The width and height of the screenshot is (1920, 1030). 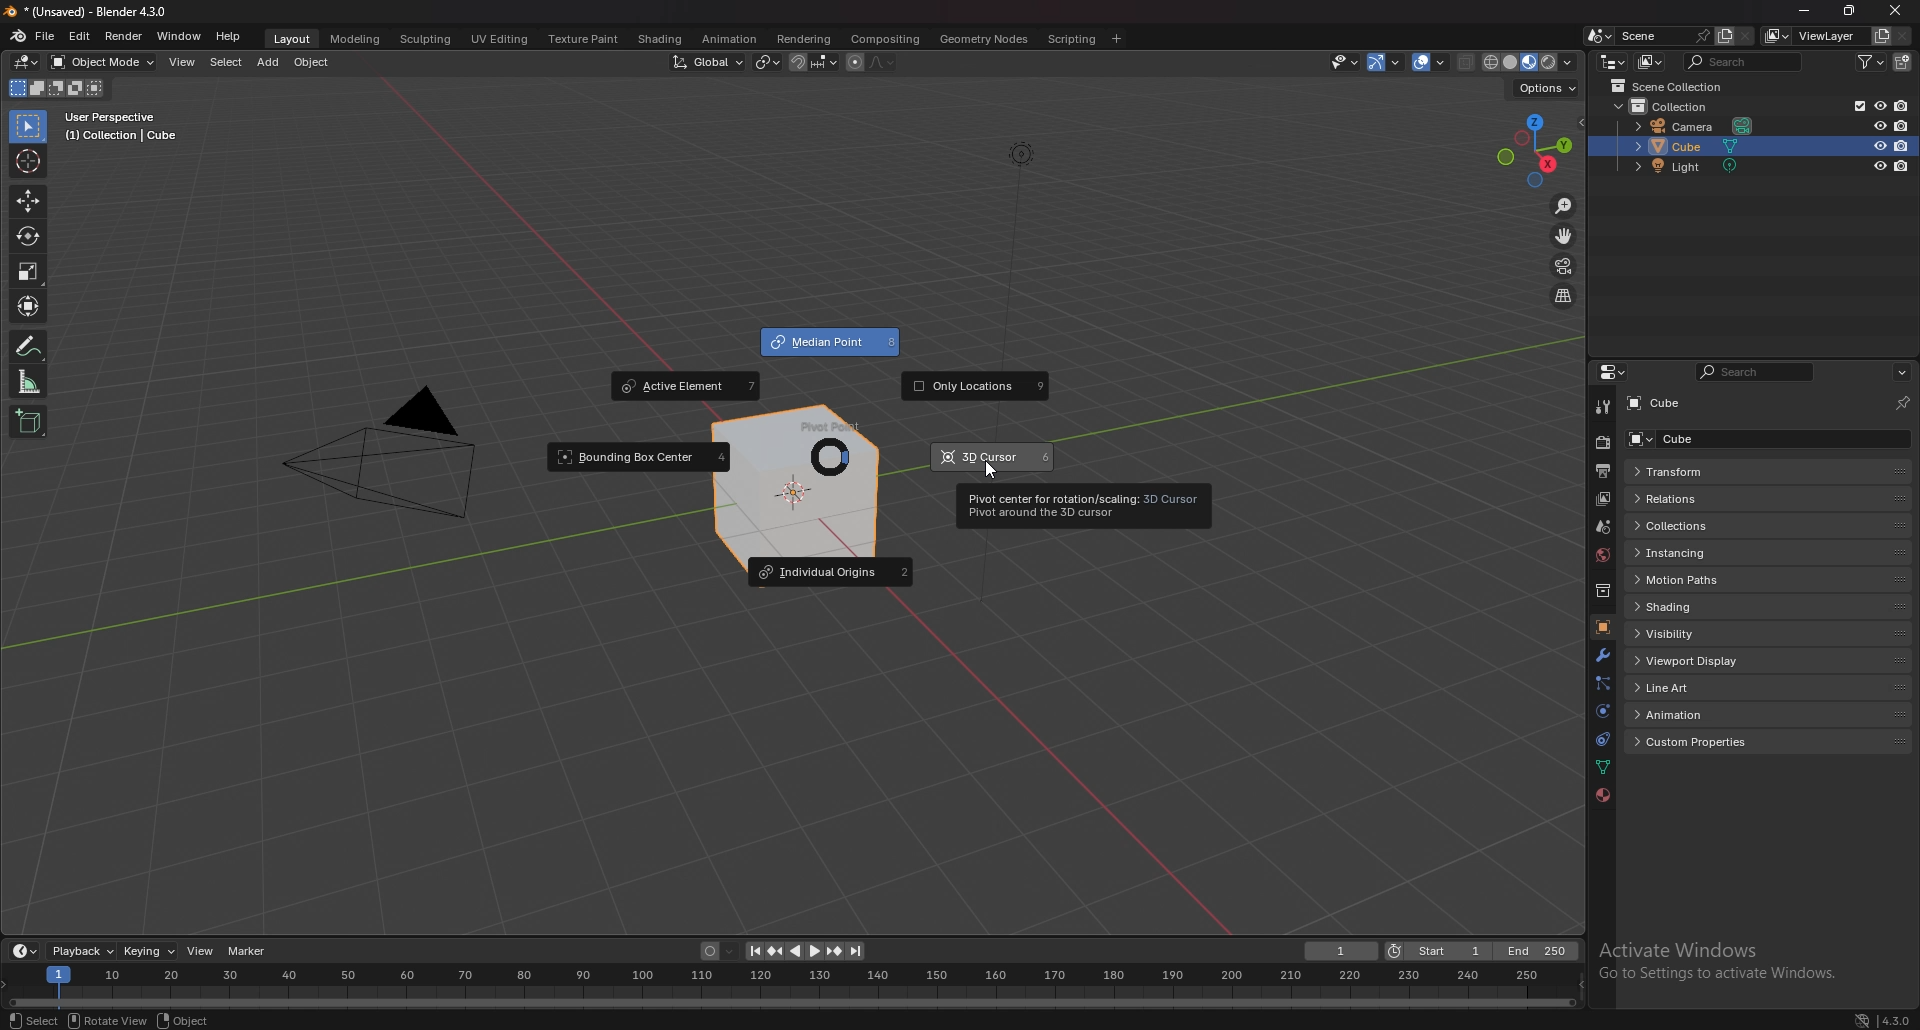 What do you see at coordinates (662, 39) in the screenshot?
I see `shading` at bounding box center [662, 39].